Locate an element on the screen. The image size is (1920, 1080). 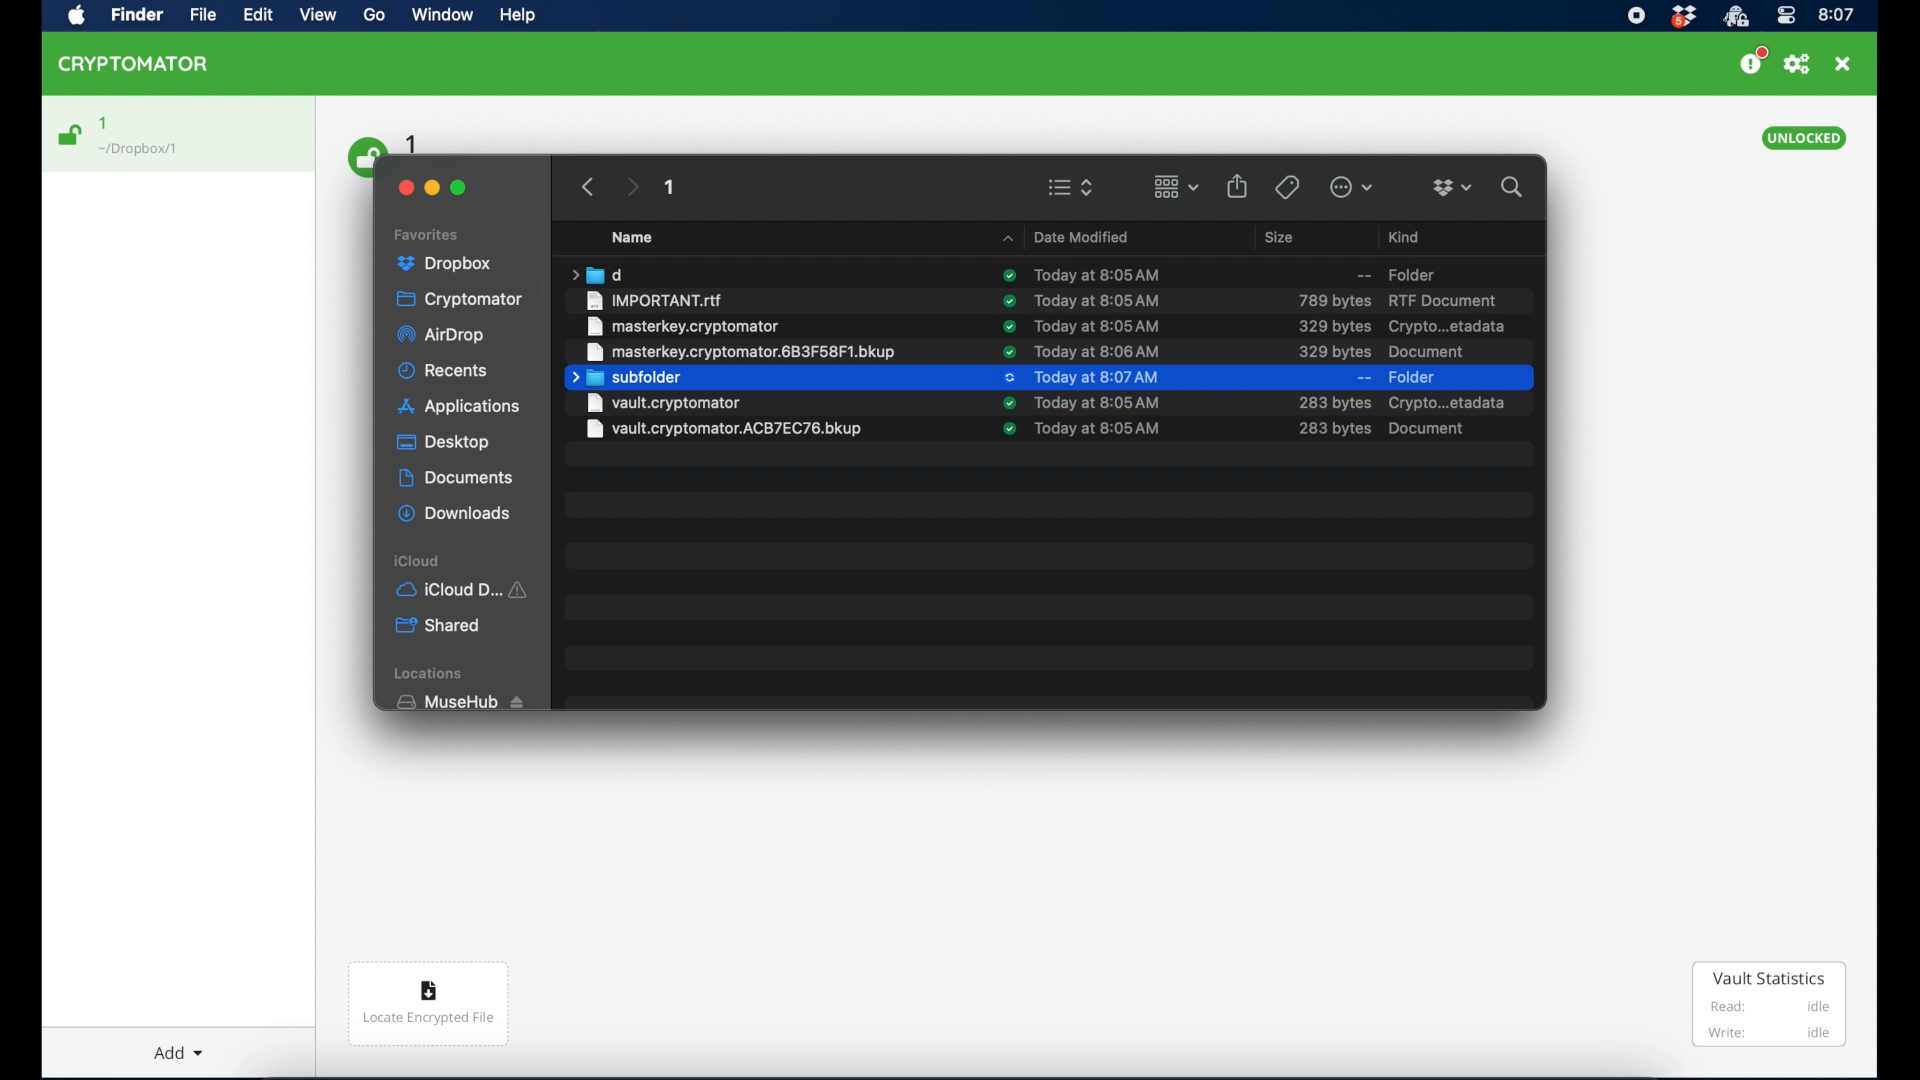
more options is located at coordinates (1352, 187).